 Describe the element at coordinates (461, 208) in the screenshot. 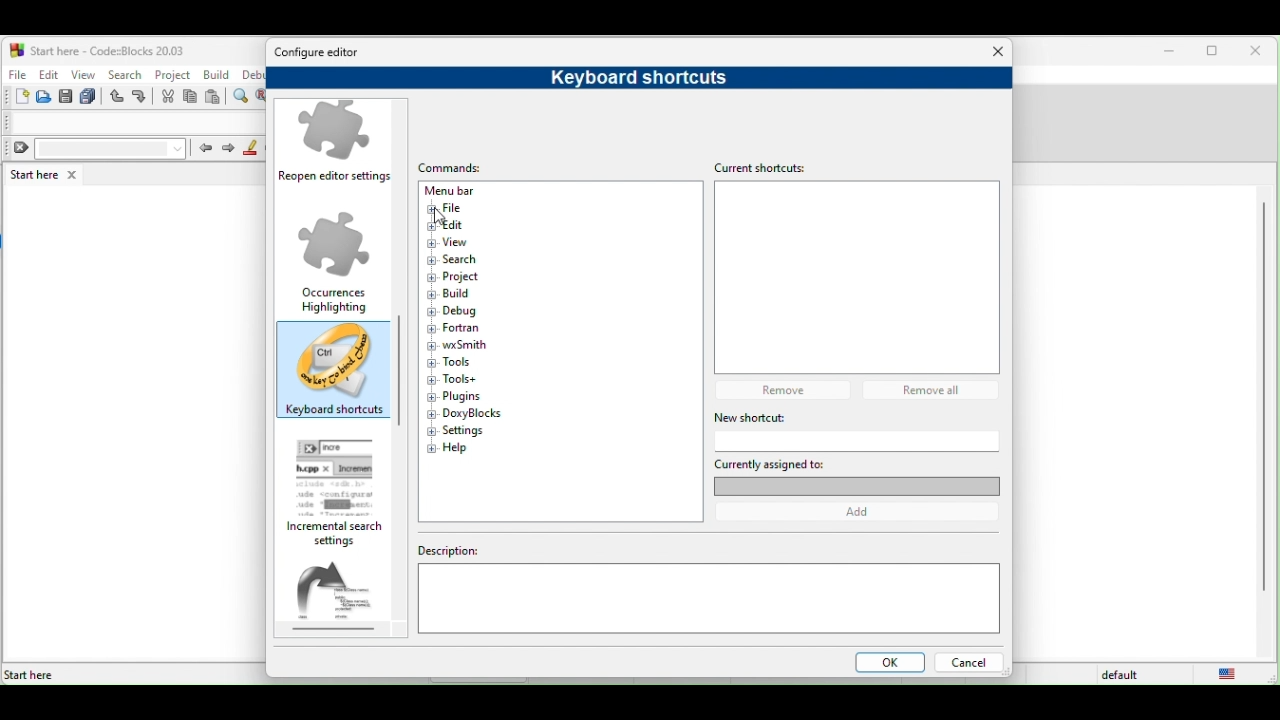

I see `file` at that location.